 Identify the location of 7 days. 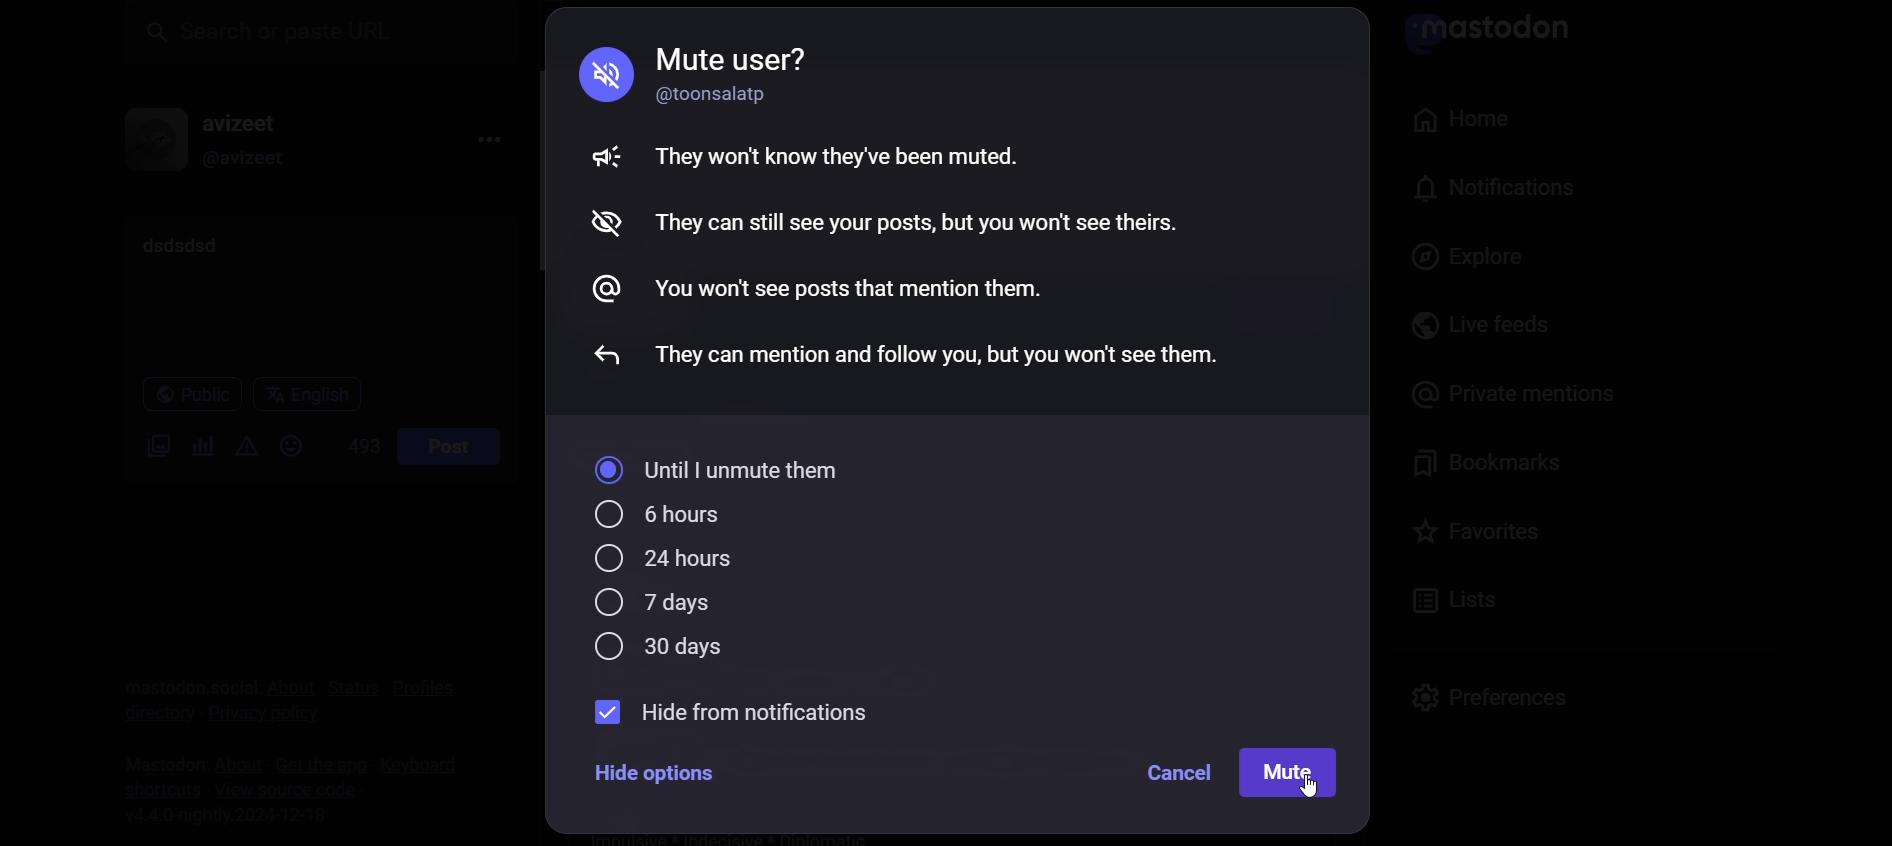
(659, 604).